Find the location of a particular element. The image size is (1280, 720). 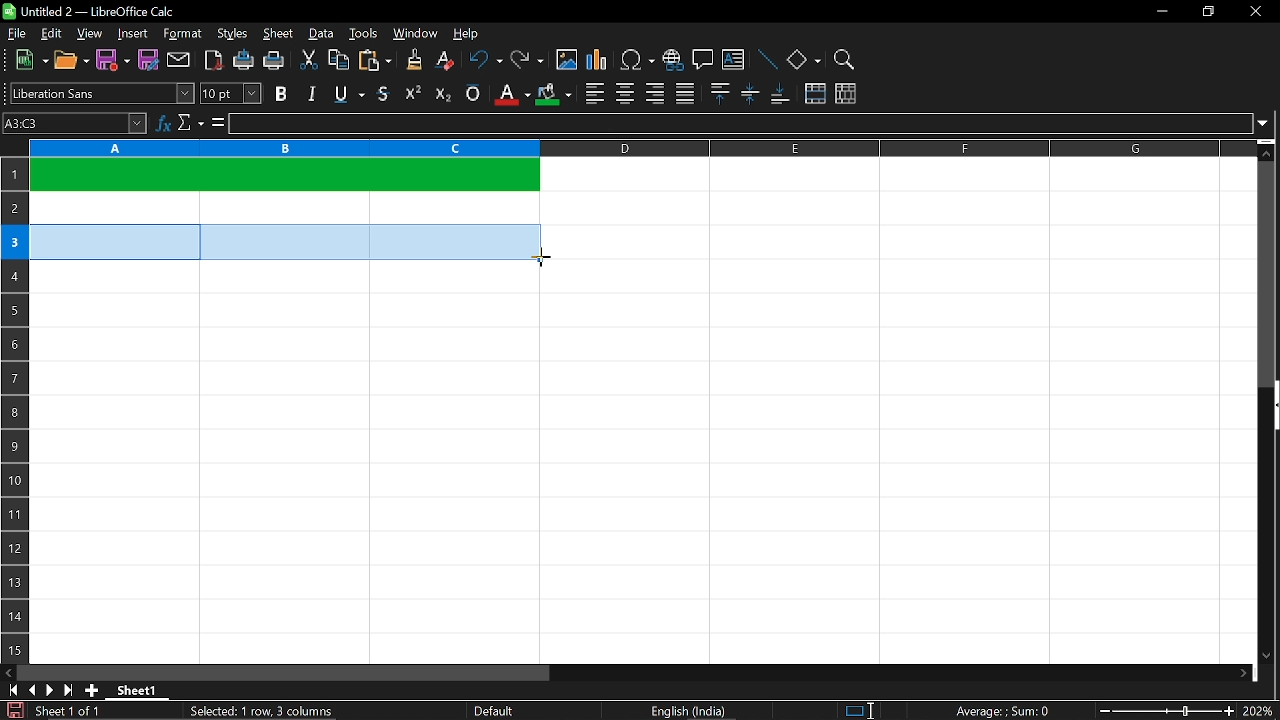

attach is located at coordinates (177, 59).